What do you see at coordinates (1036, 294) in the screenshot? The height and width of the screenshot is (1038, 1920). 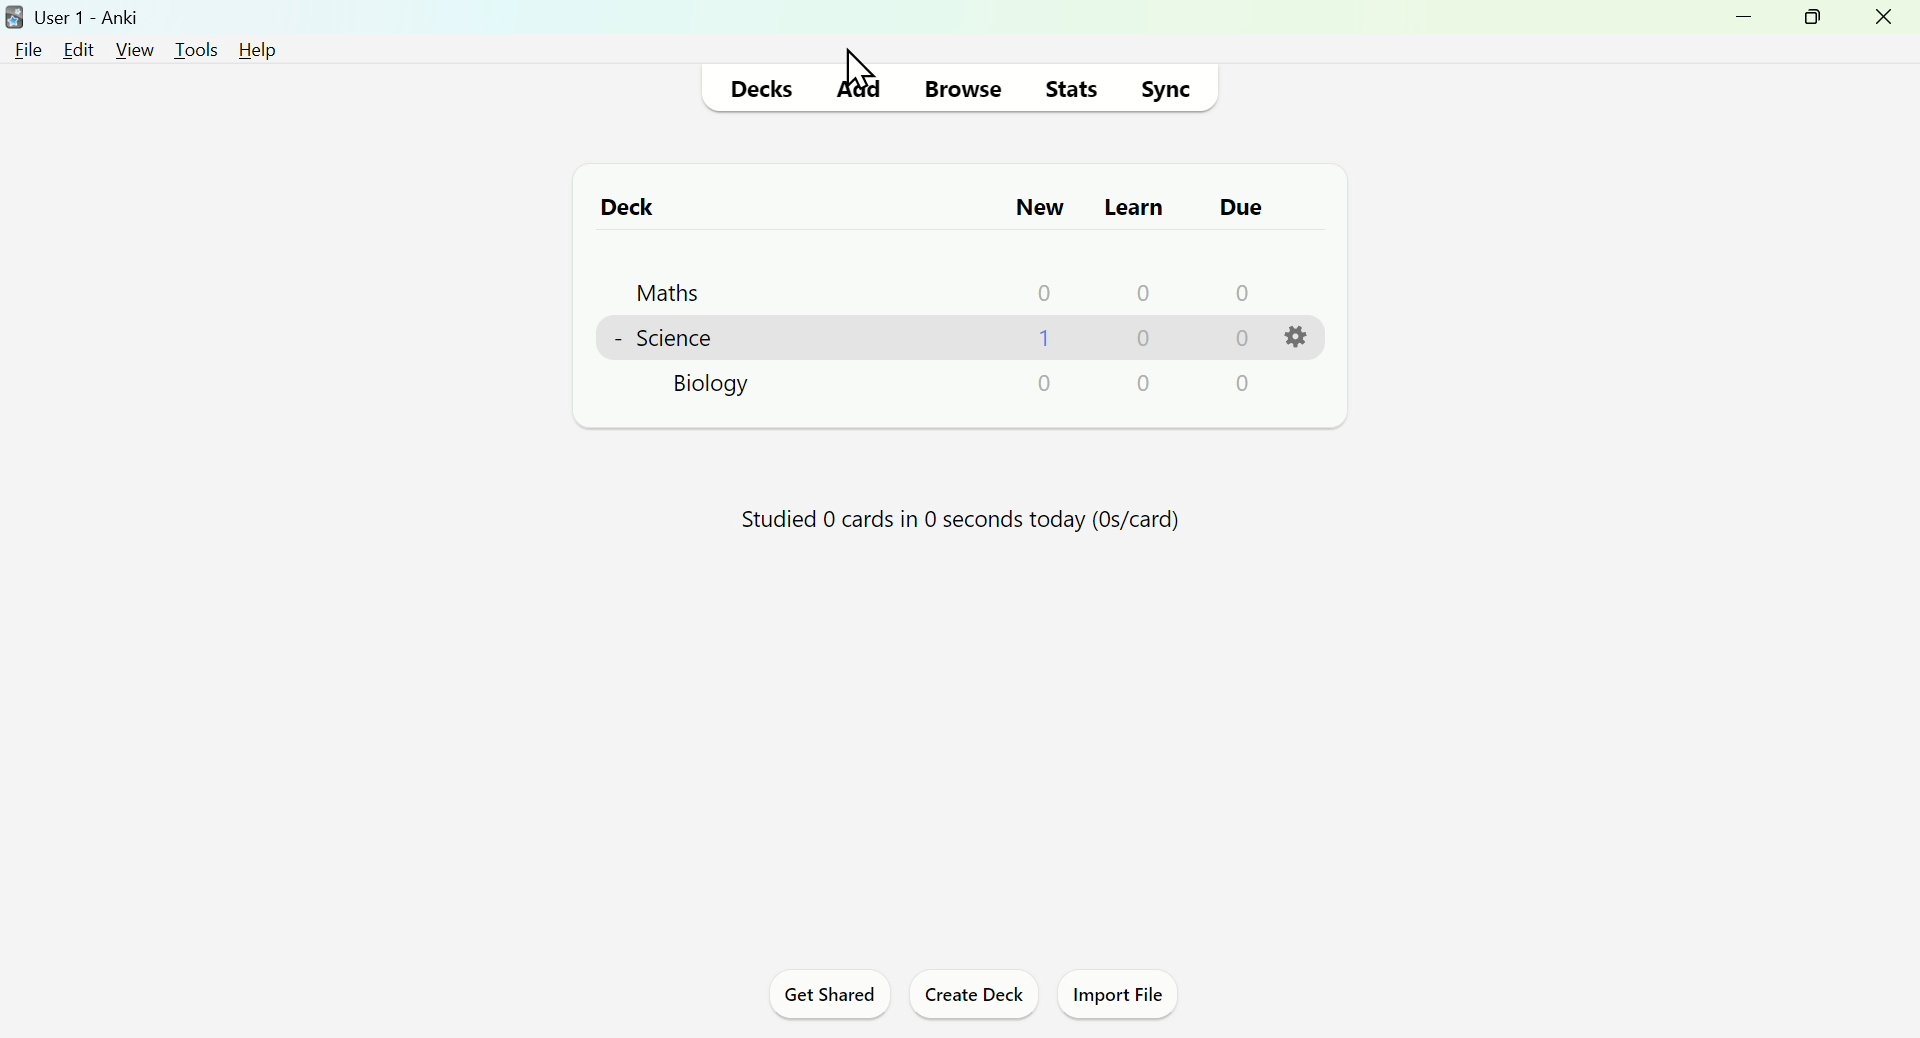 I see `0` at bounding box center [1036, 294].